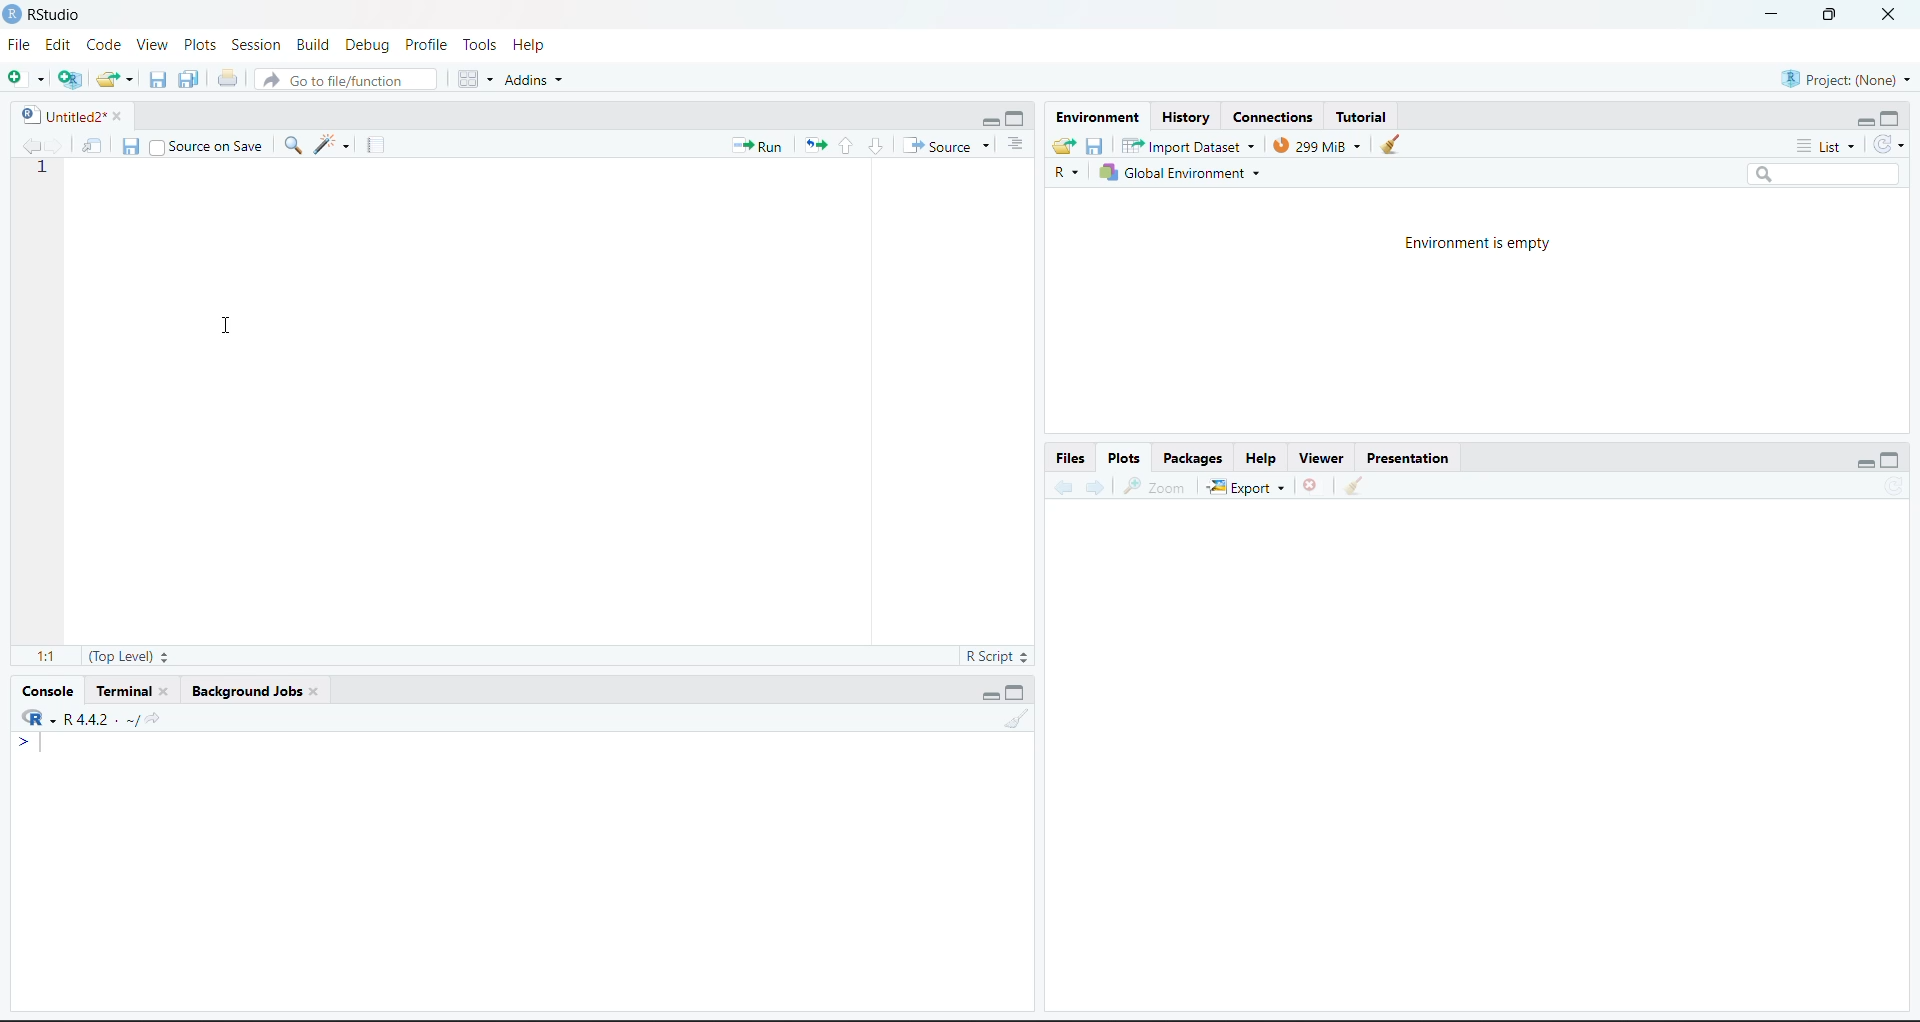  What do you see at coordinates (152, 43) in the screenshot?
I see `View` at bounding box center [152, 43].